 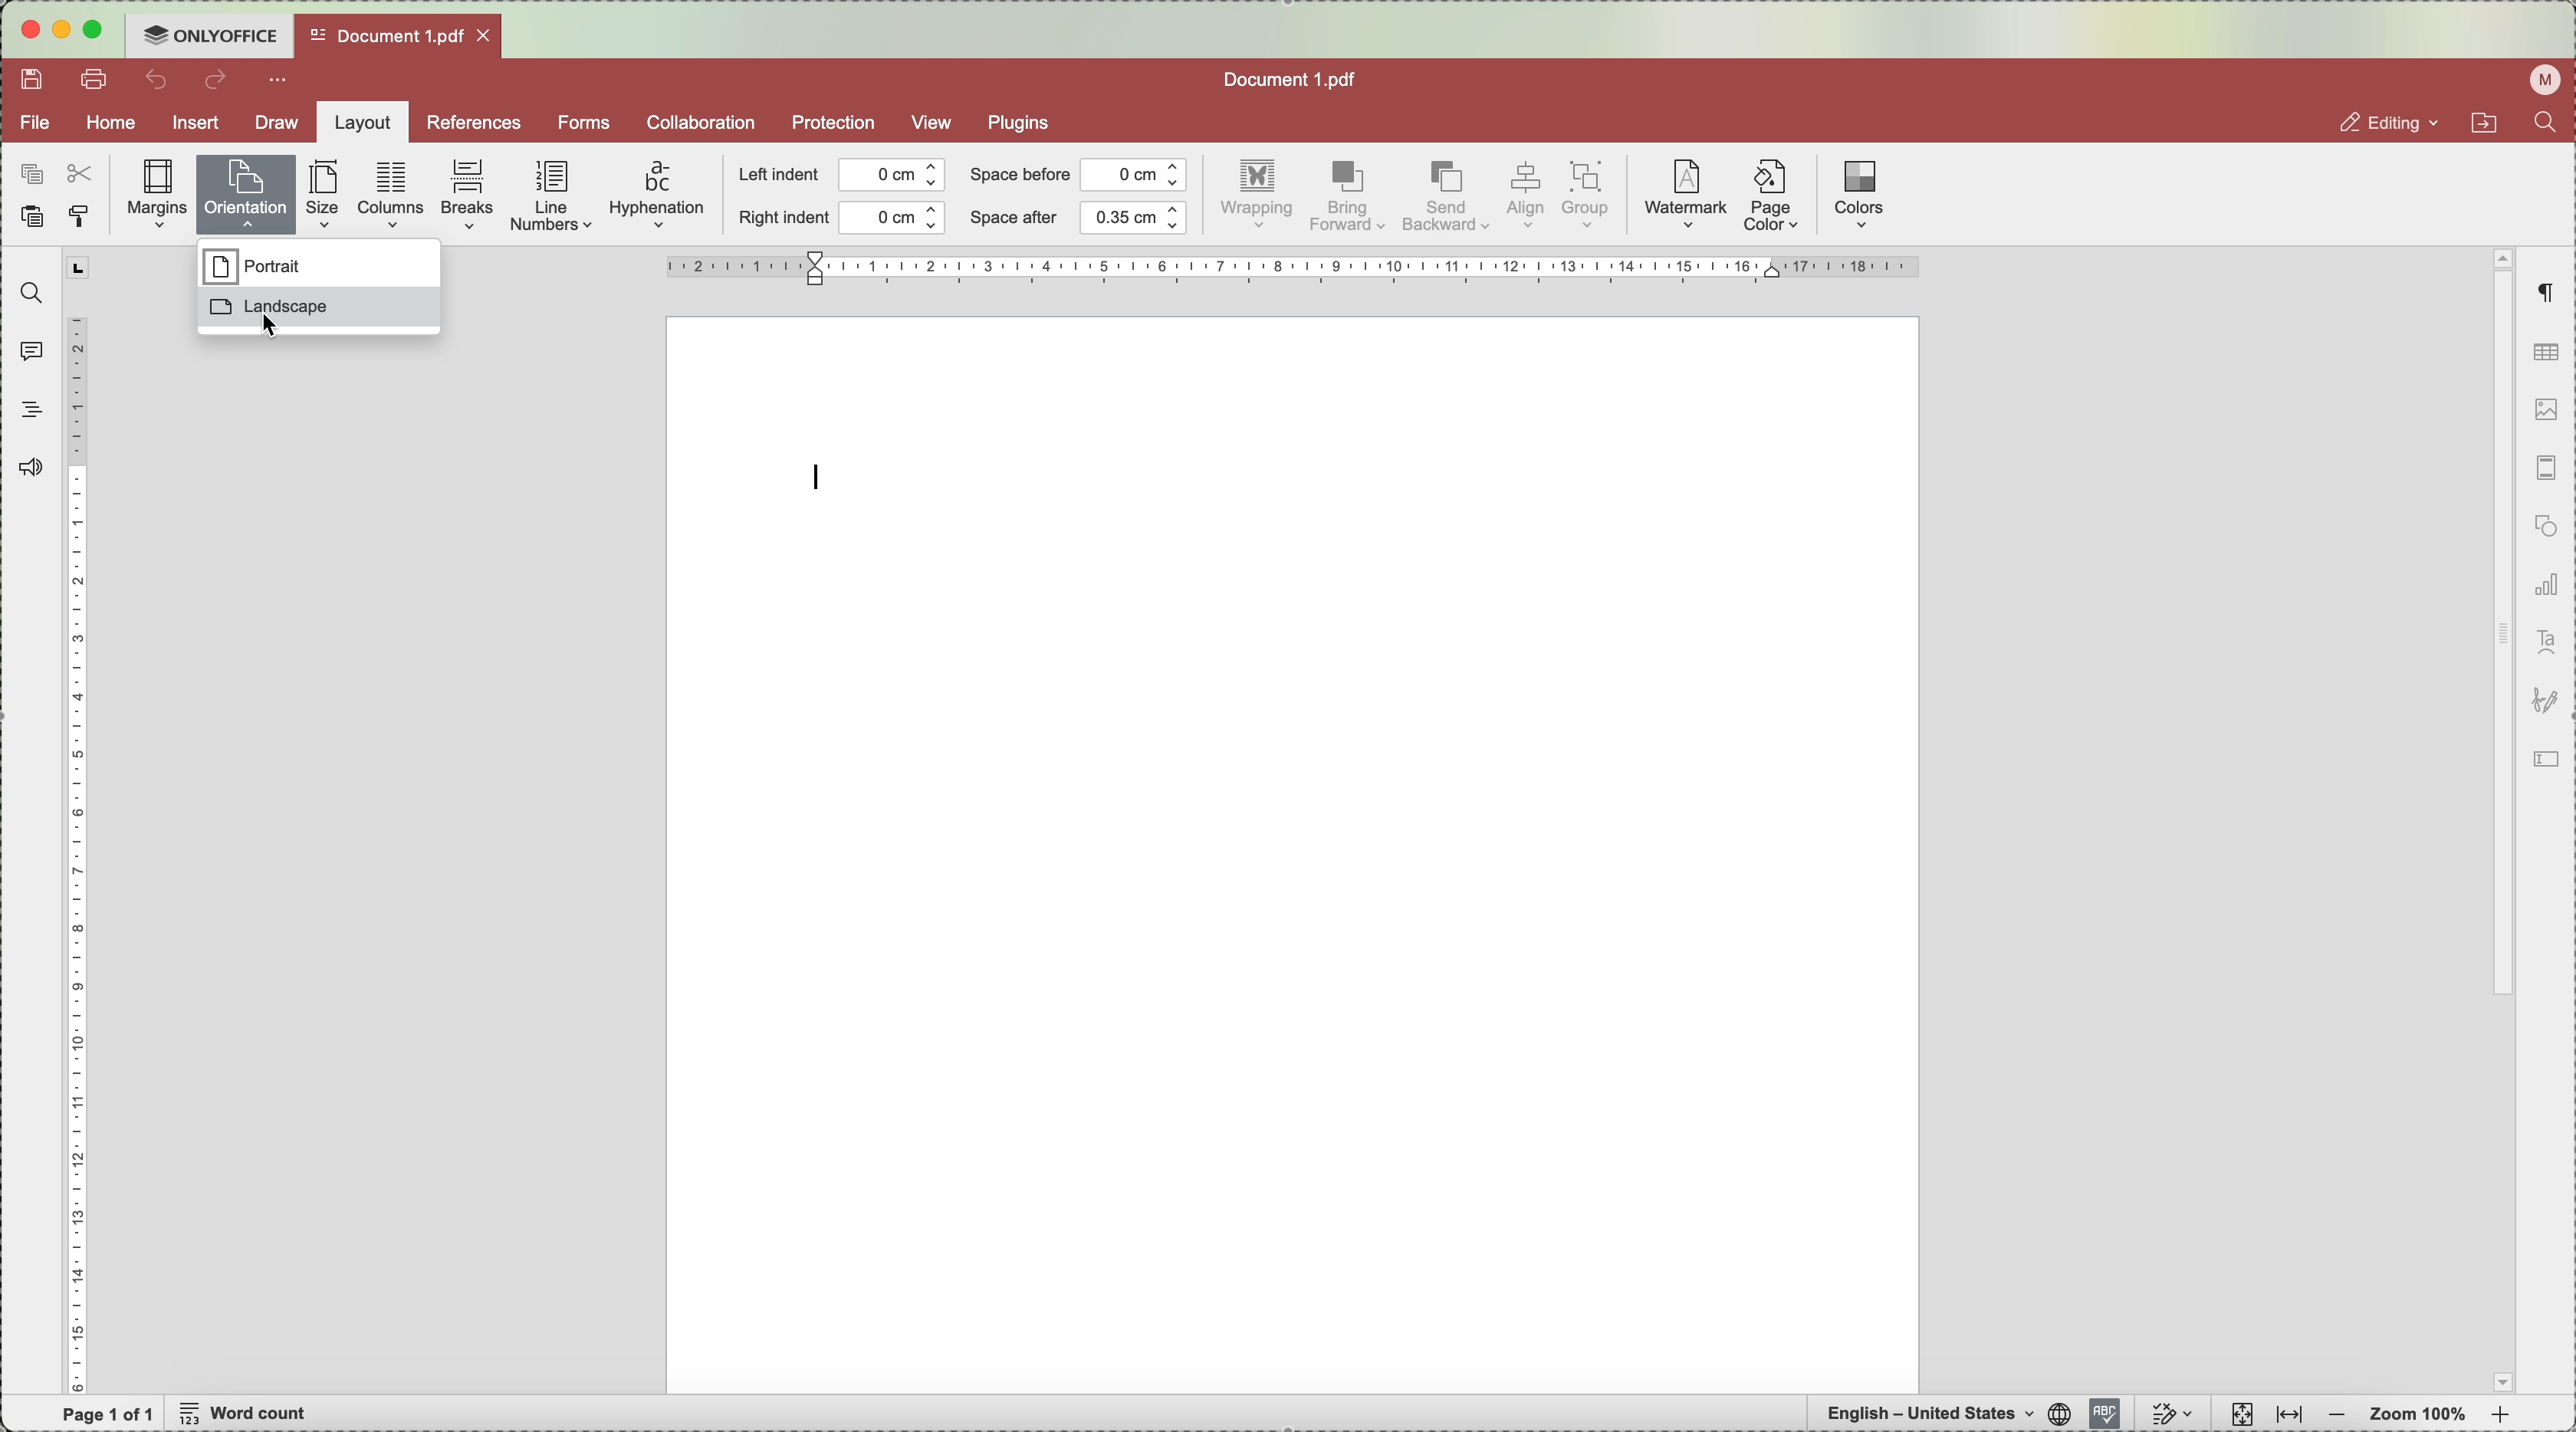 I want to click on right indent, so click(x=841, y=219).